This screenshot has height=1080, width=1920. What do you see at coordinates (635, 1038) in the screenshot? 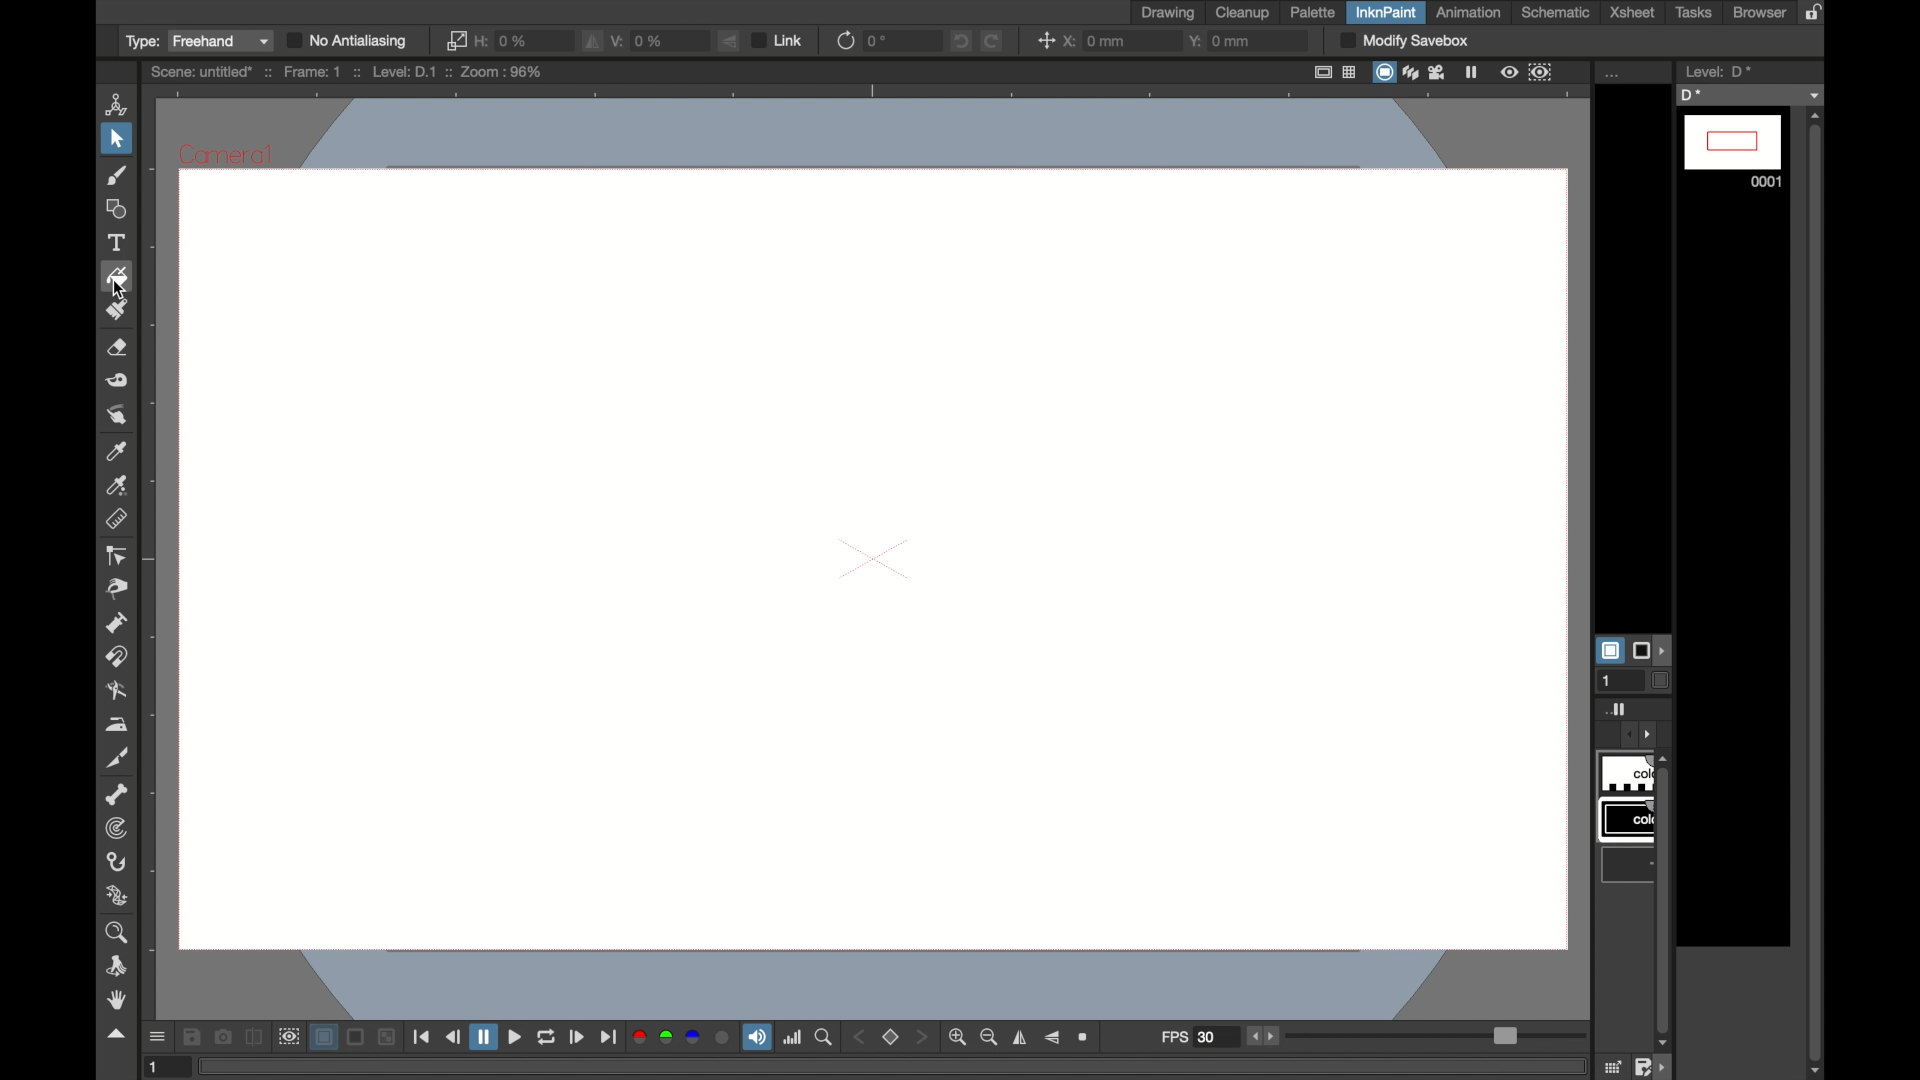
I see `red` at bounding box center [635, 1038].